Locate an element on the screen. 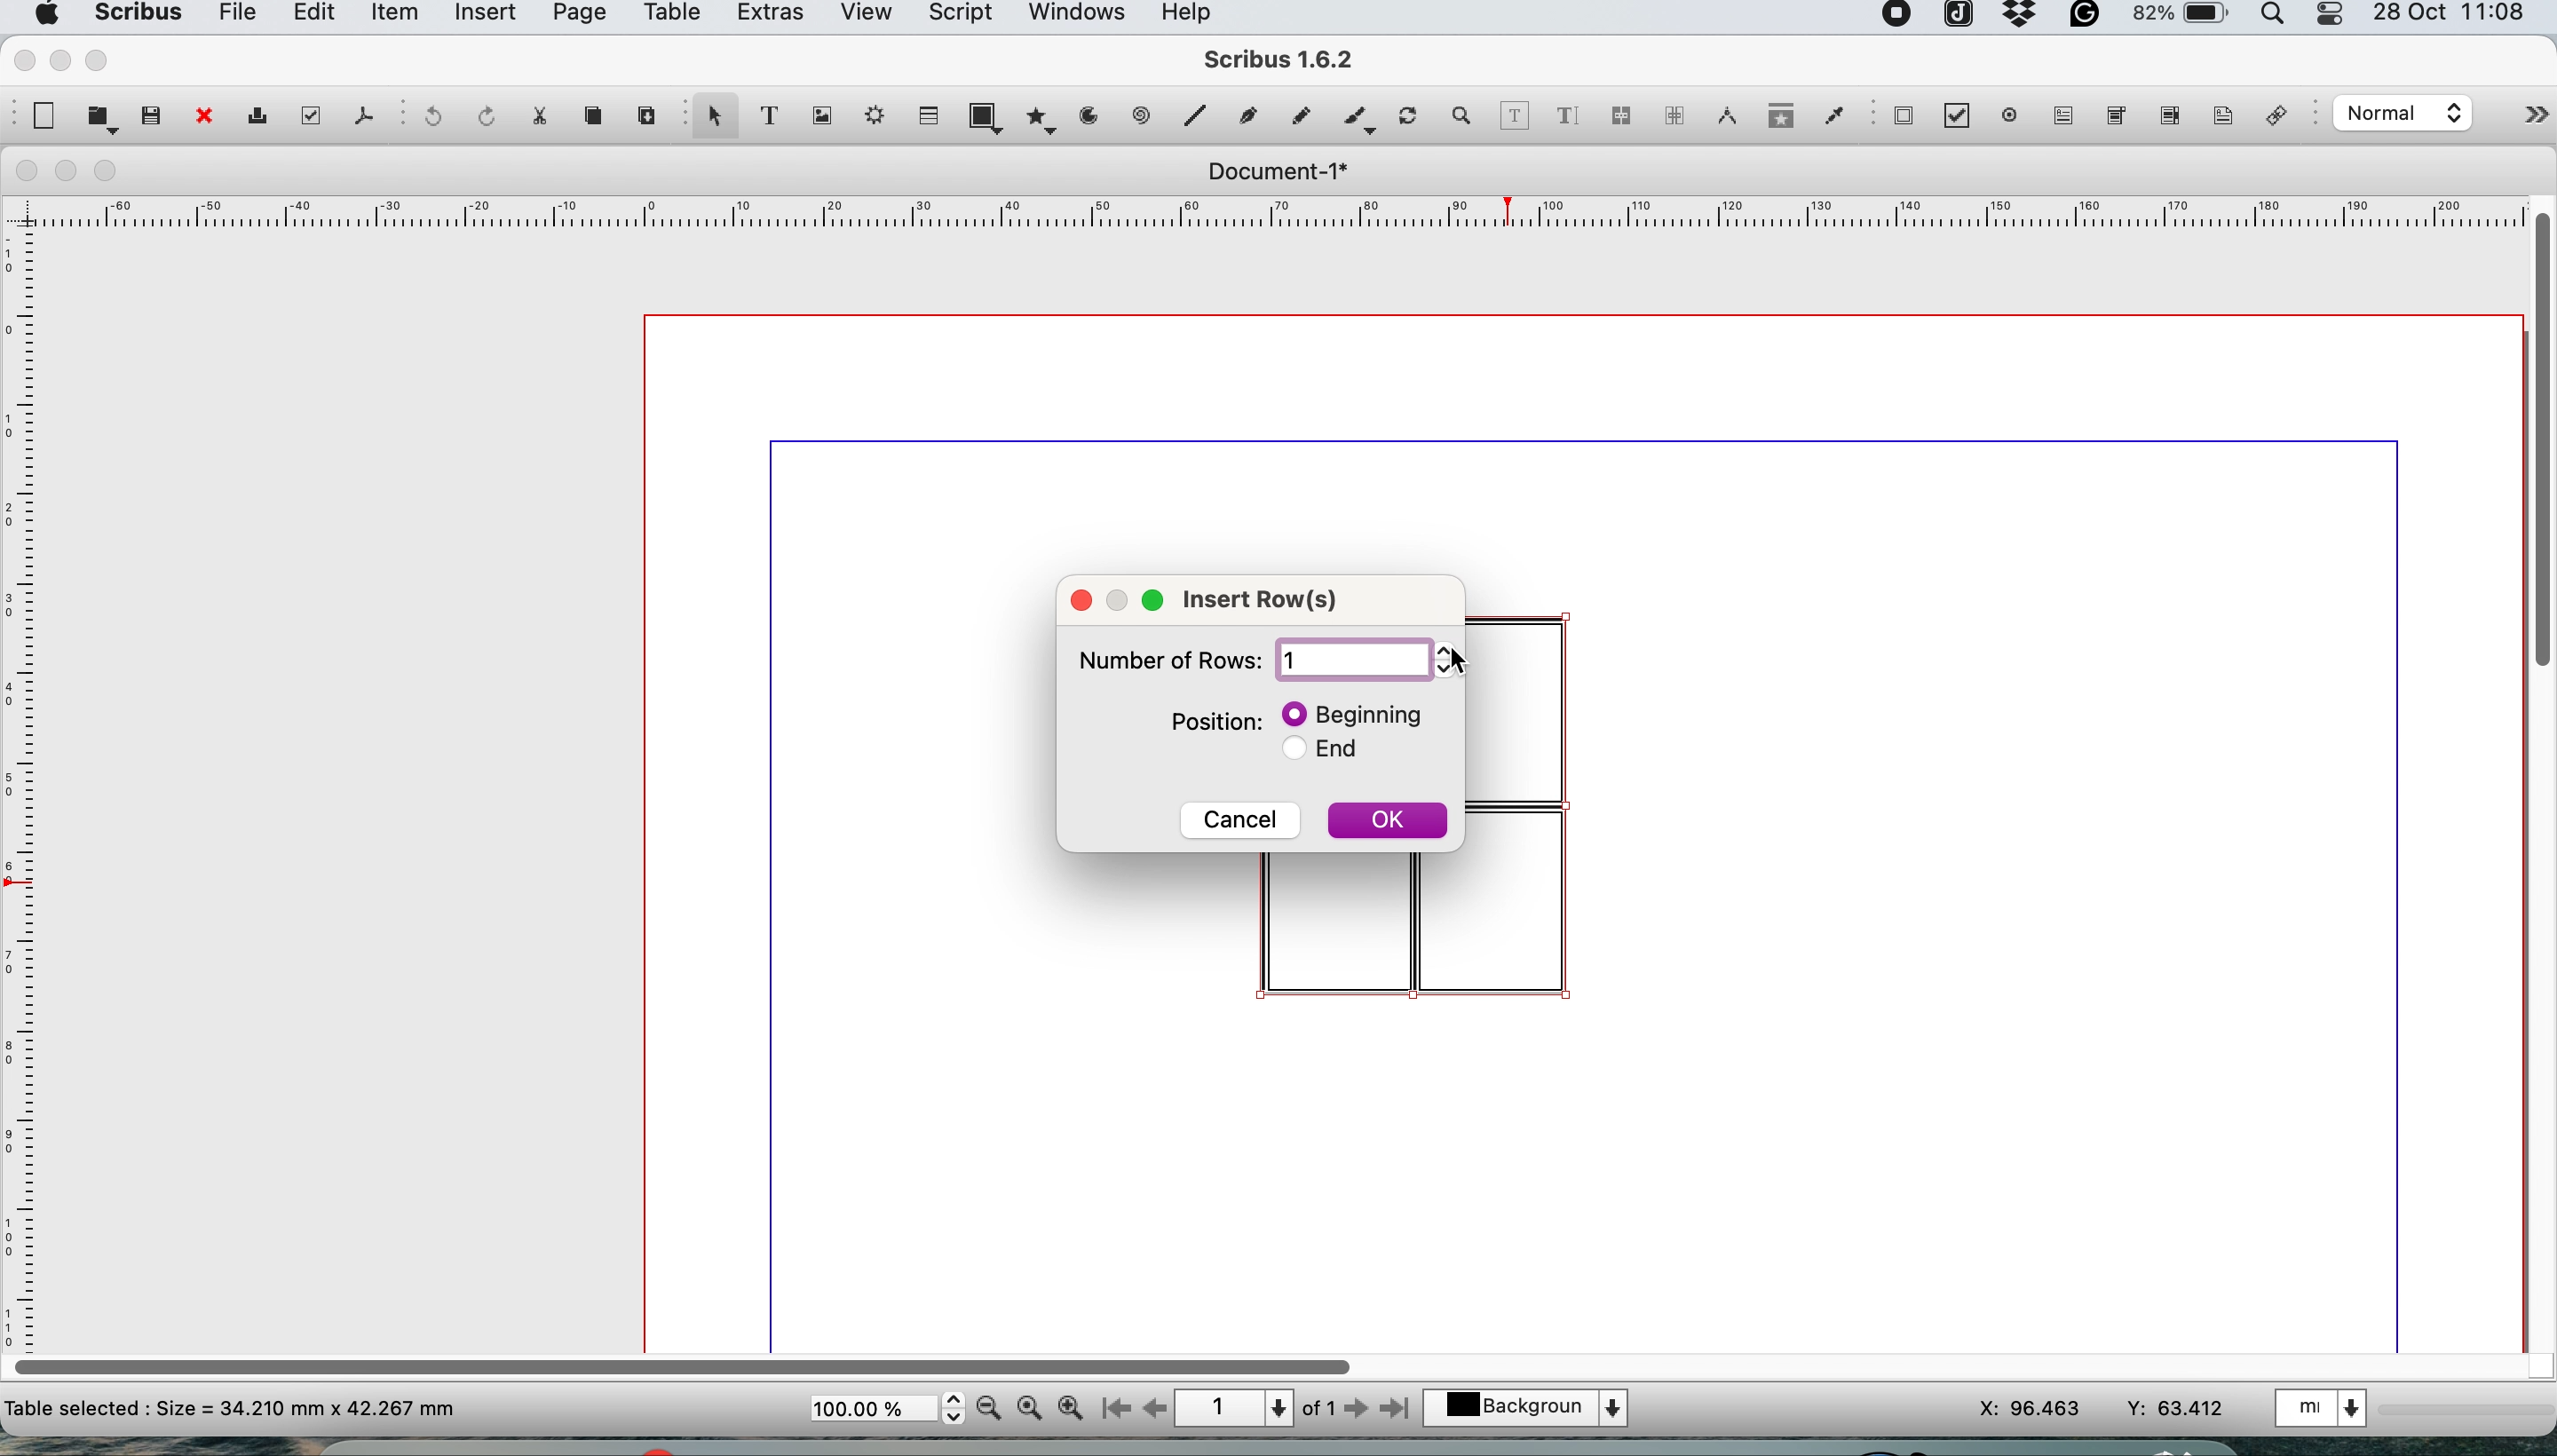 The image size is (2557, 1456). control center is located at coordinates (2333, 16).